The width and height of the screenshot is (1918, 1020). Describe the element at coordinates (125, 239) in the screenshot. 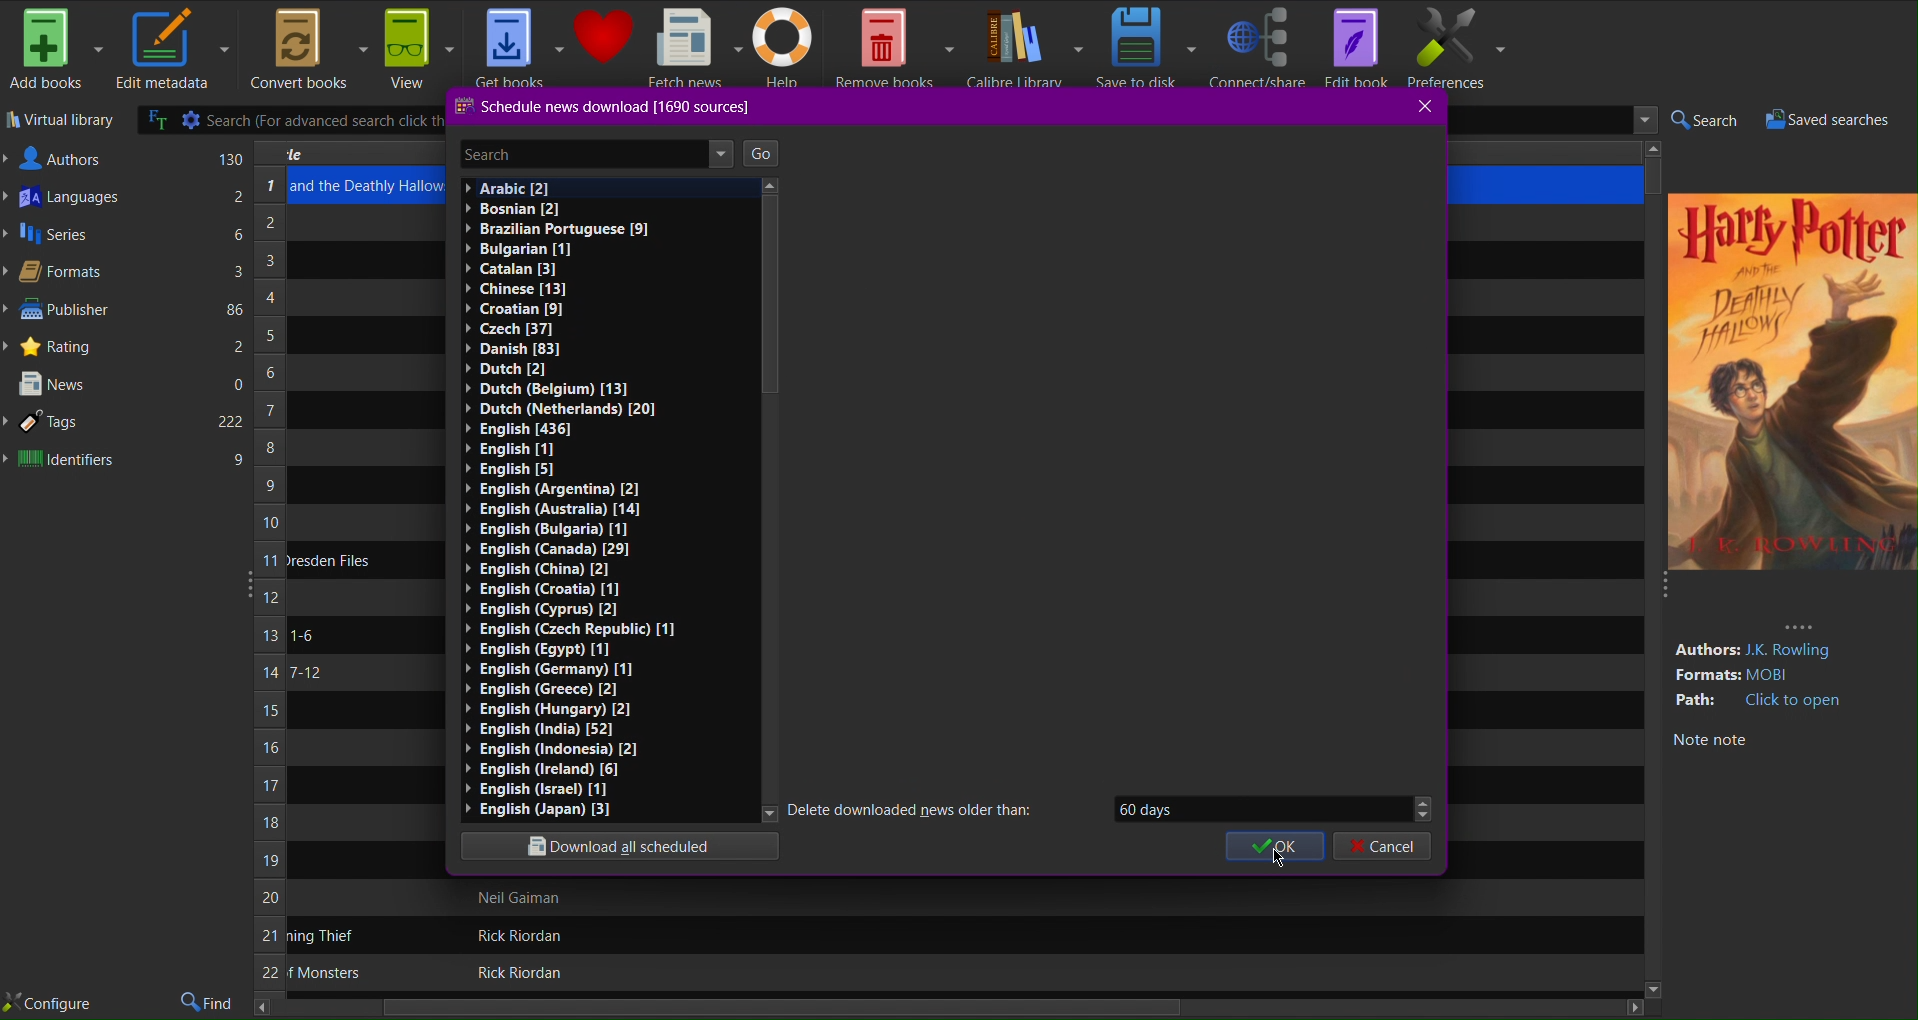

I see `Series` at that location.